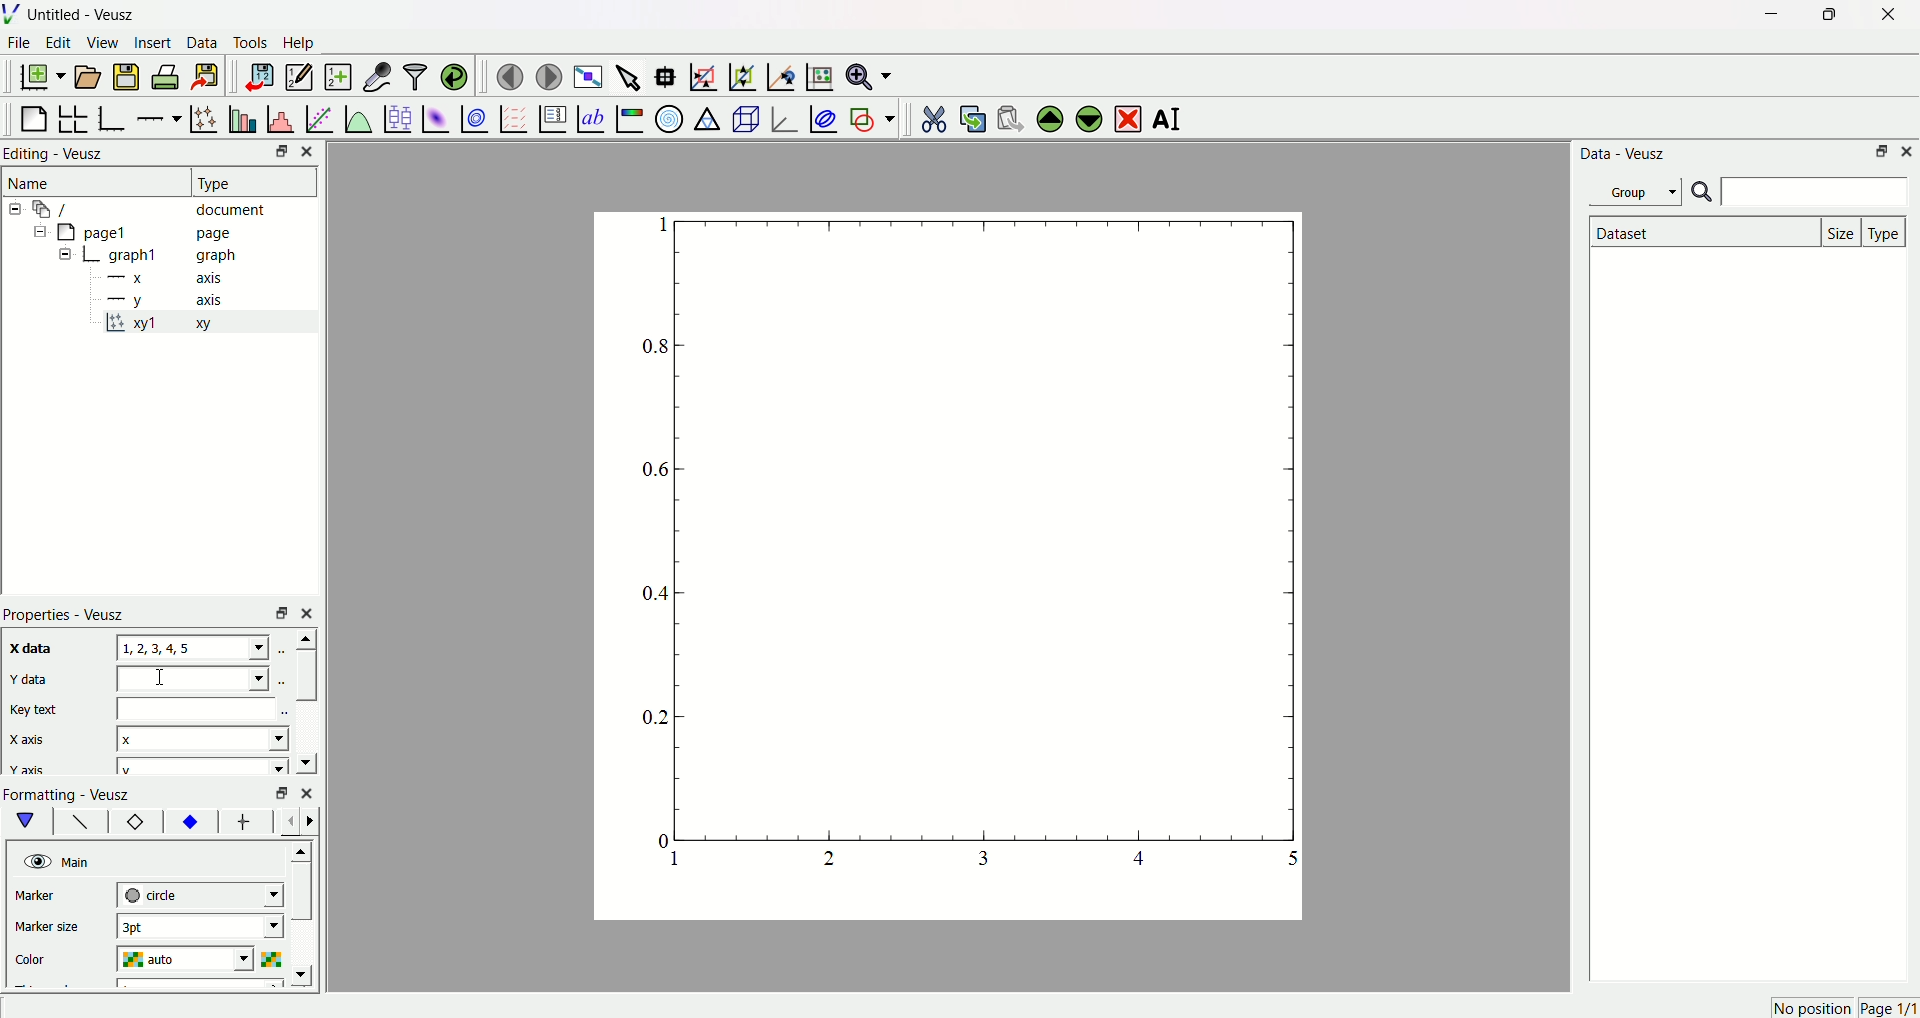 The image size is (1920, 1018). Describe the element at coordinates (59, 44) in the screenshot. I see `Edit` at that location.